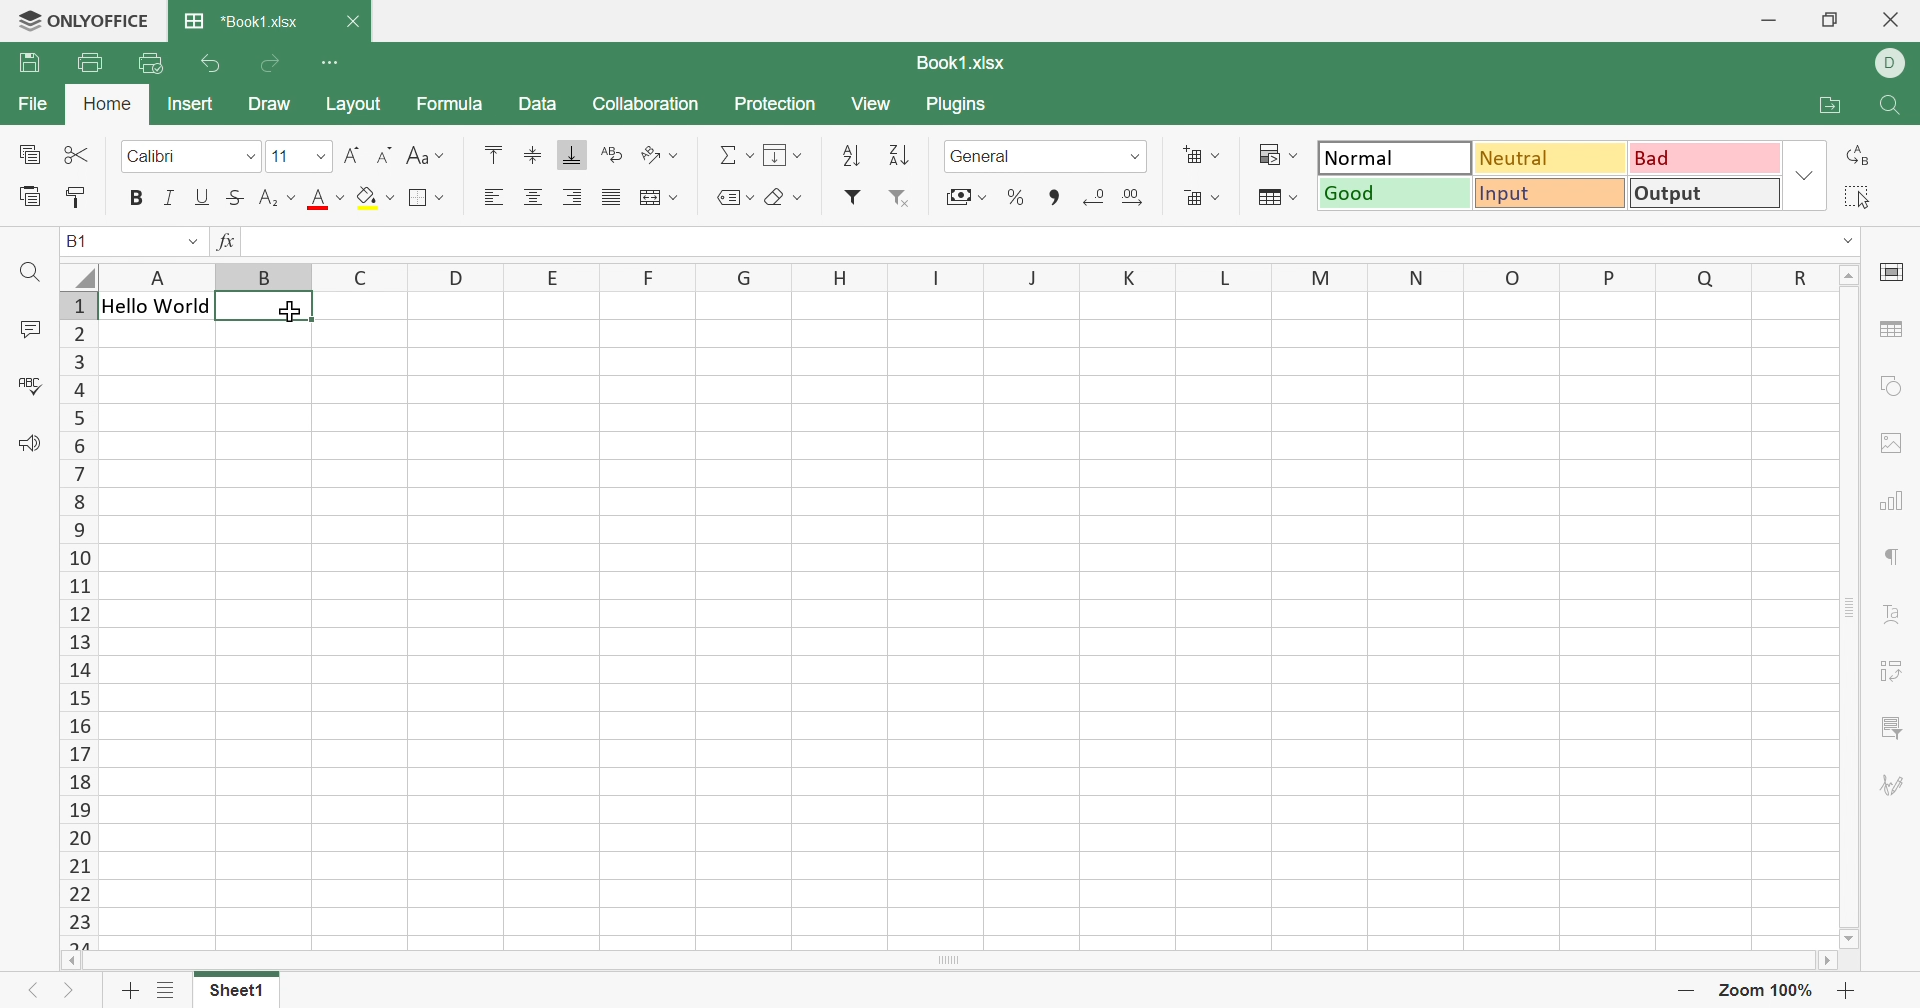 Image resolution: width=1920 pixels, height=1008 pixels. I want to click on Wrap text, so click(658, 198).